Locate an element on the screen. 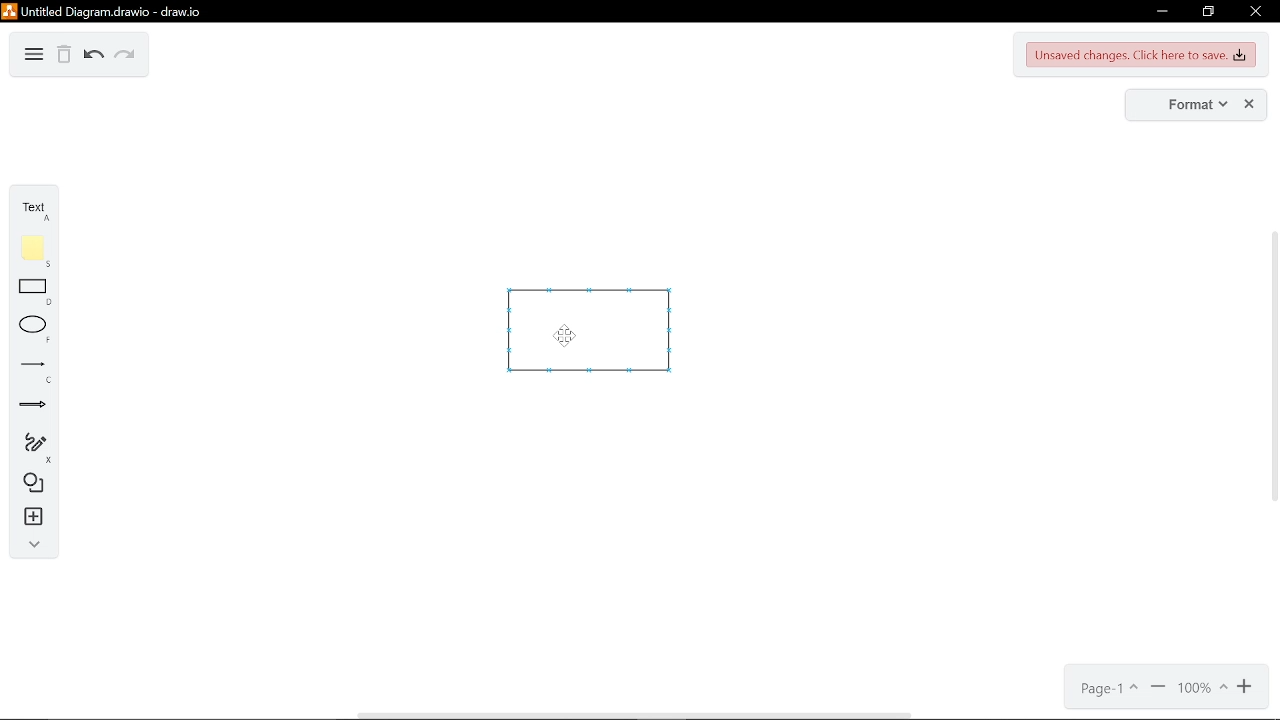  cursor is located at coordinates (569, 337).